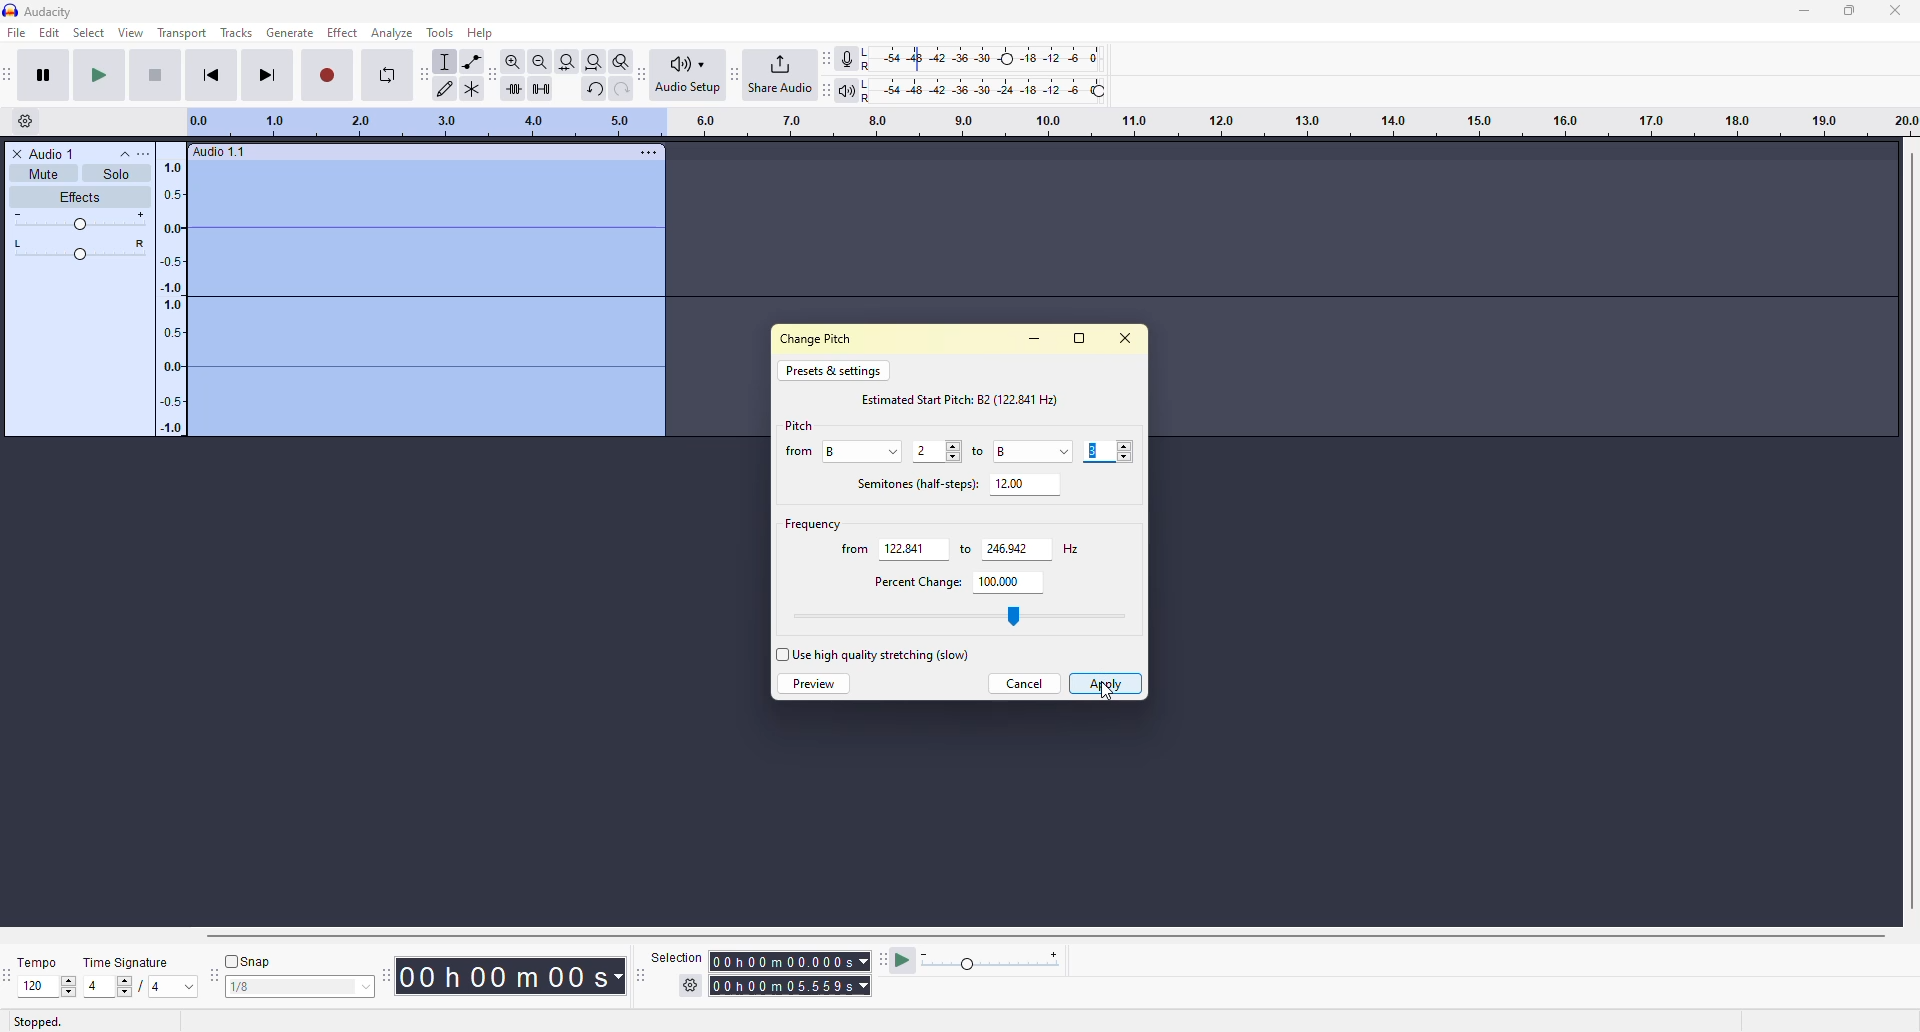 The width and height of the screenshot is (1920, 1032). Describe the element at coordinates (1122, 337) in the screenshot. I see `close` at that location.